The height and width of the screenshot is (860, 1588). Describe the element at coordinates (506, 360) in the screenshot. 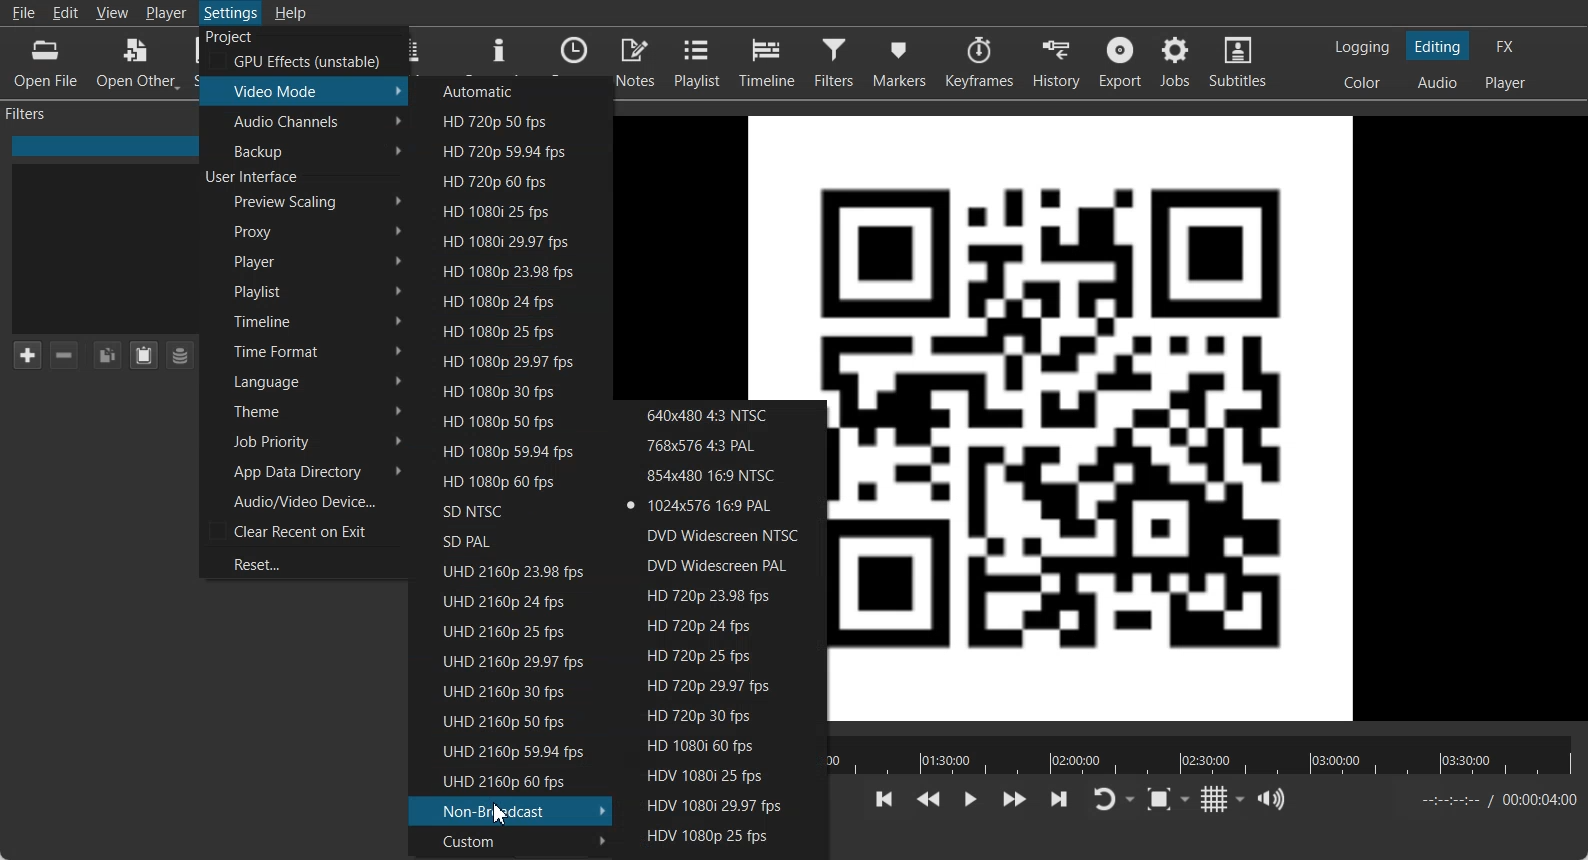

I see `HD 1080p 29.97 fps` at that location.